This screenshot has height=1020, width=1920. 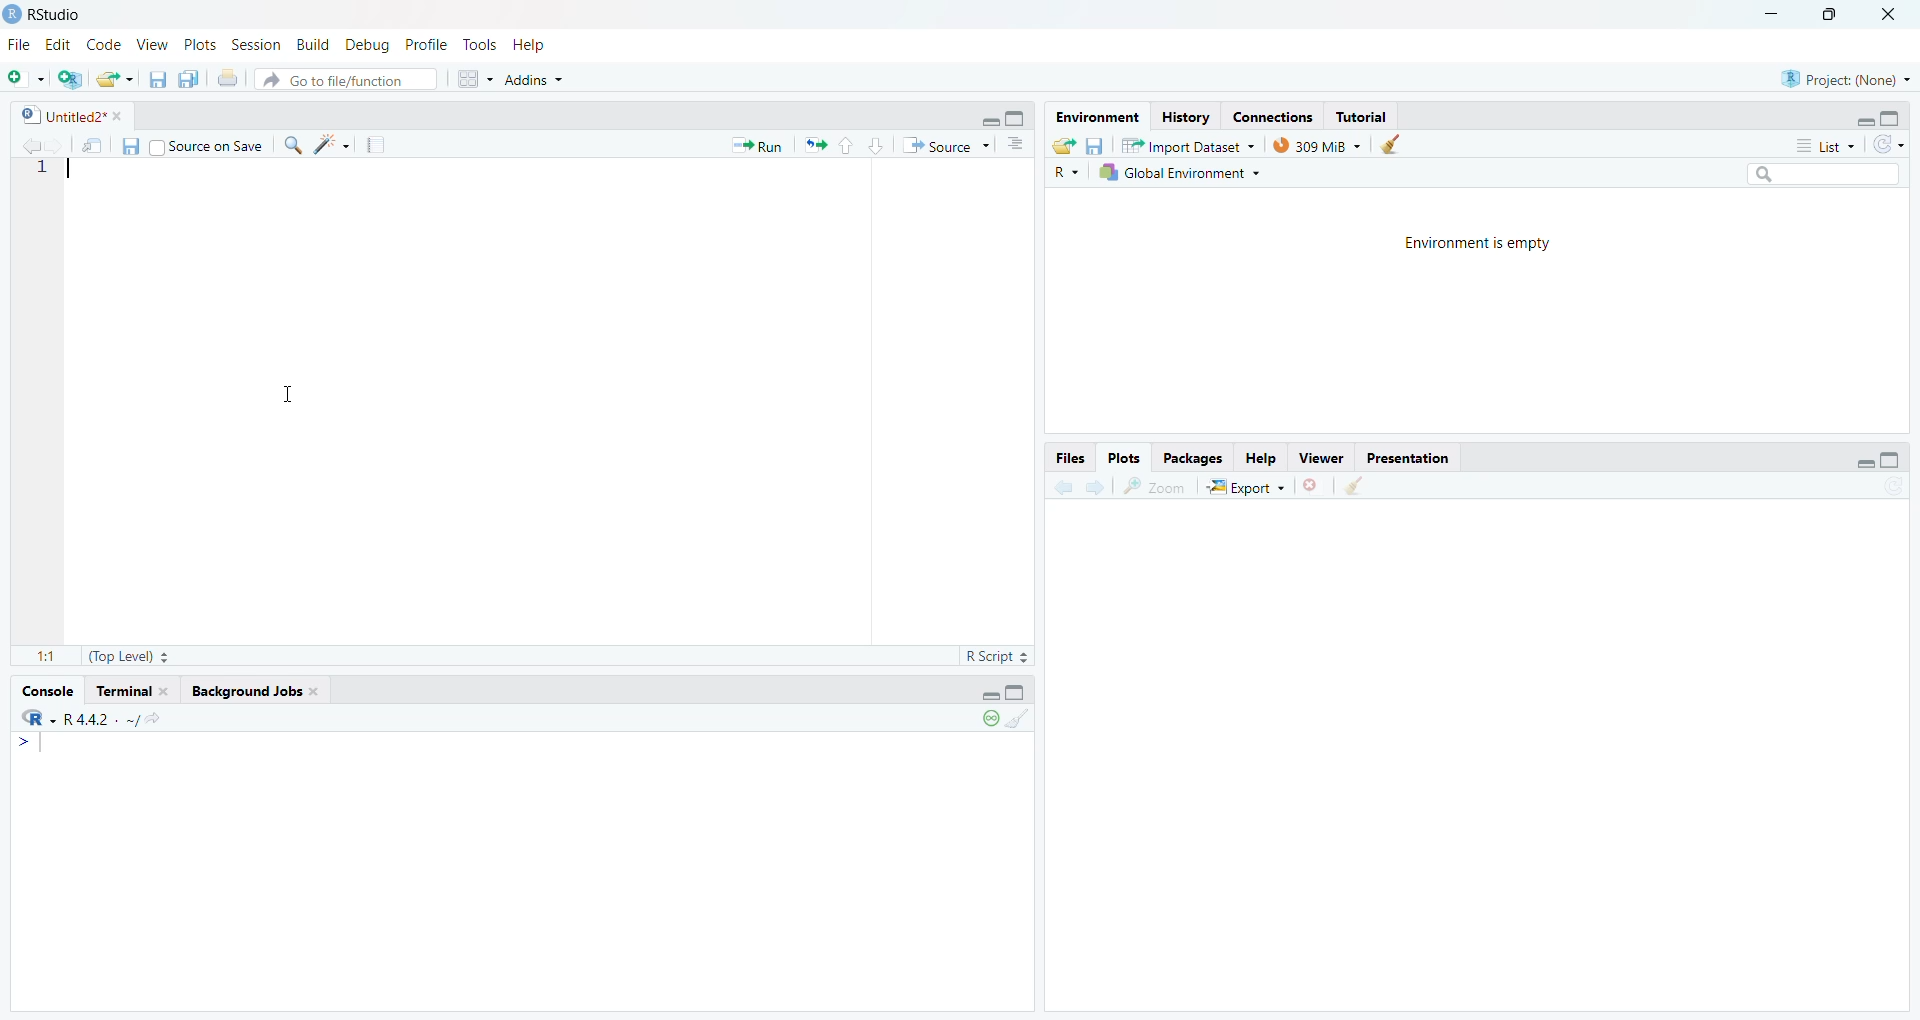 I want to click on minimise, so click(x=989, y=119).